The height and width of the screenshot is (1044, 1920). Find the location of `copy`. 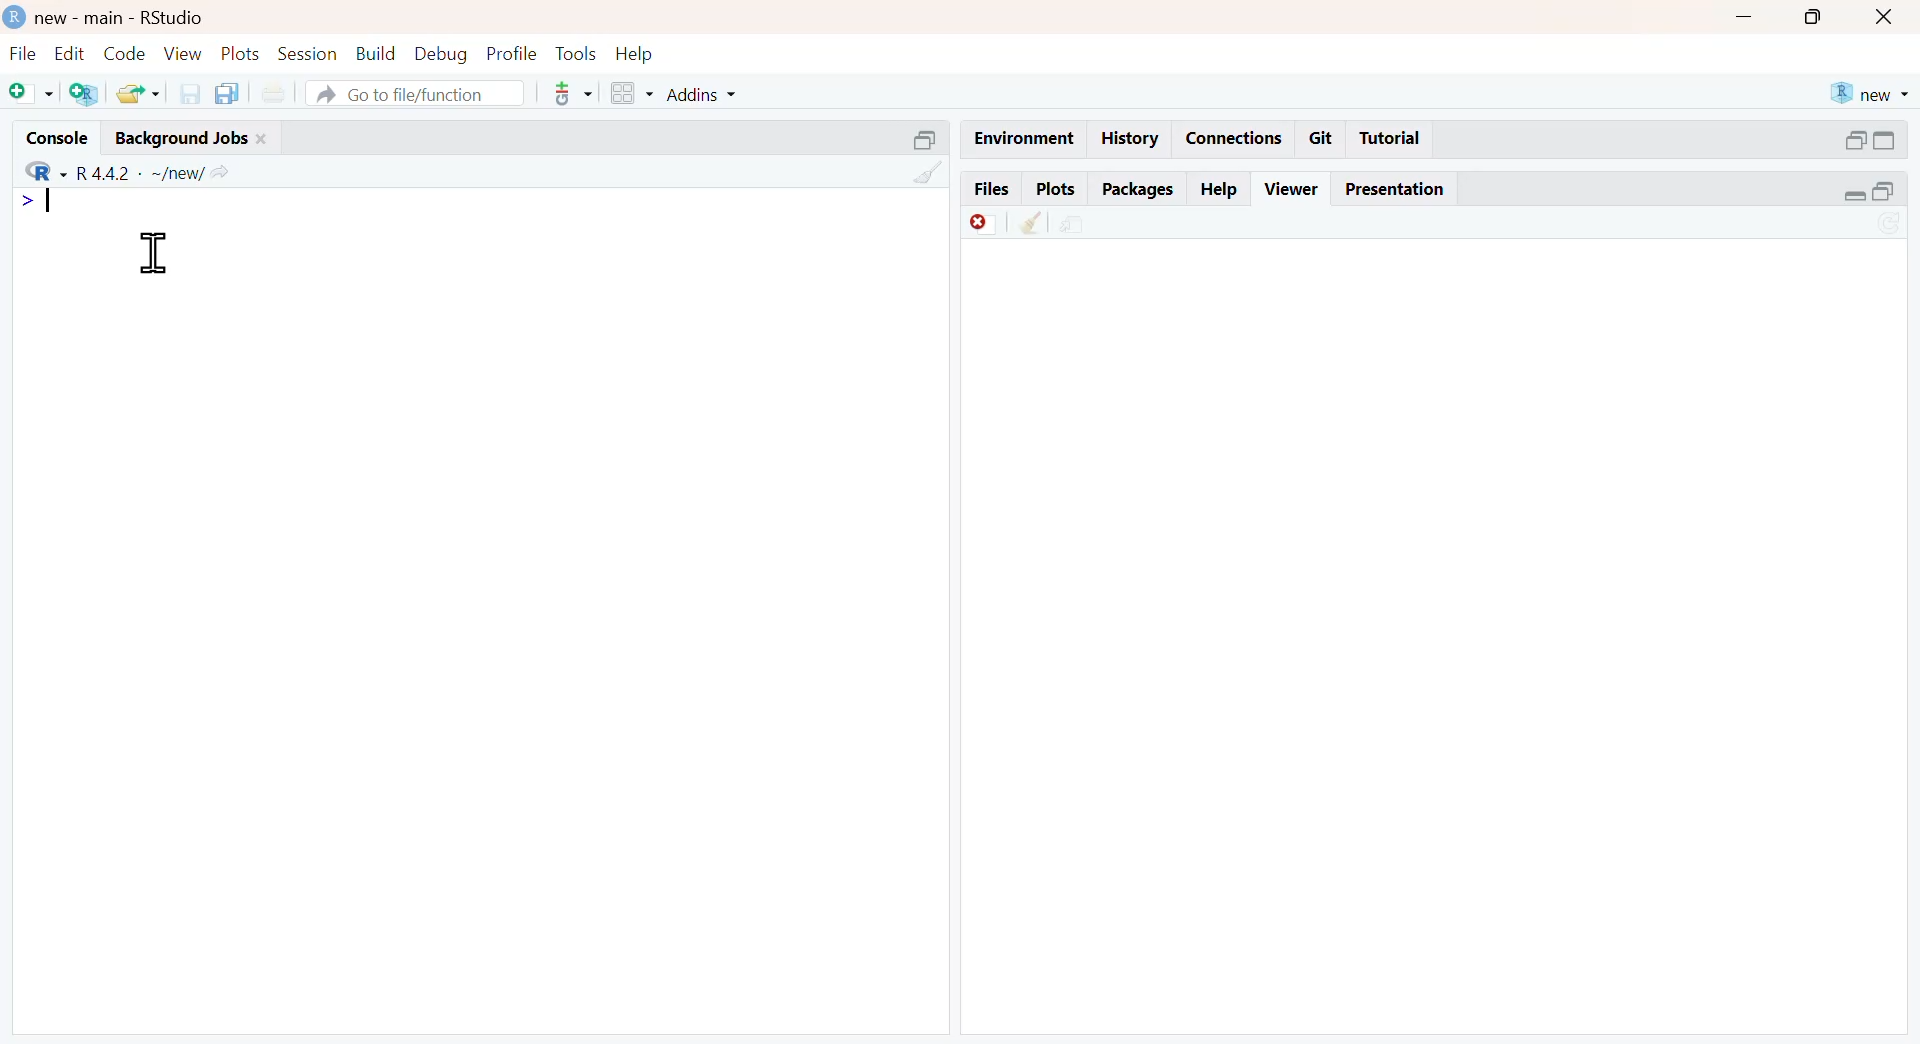

copy is located at coordinates (227, 93).